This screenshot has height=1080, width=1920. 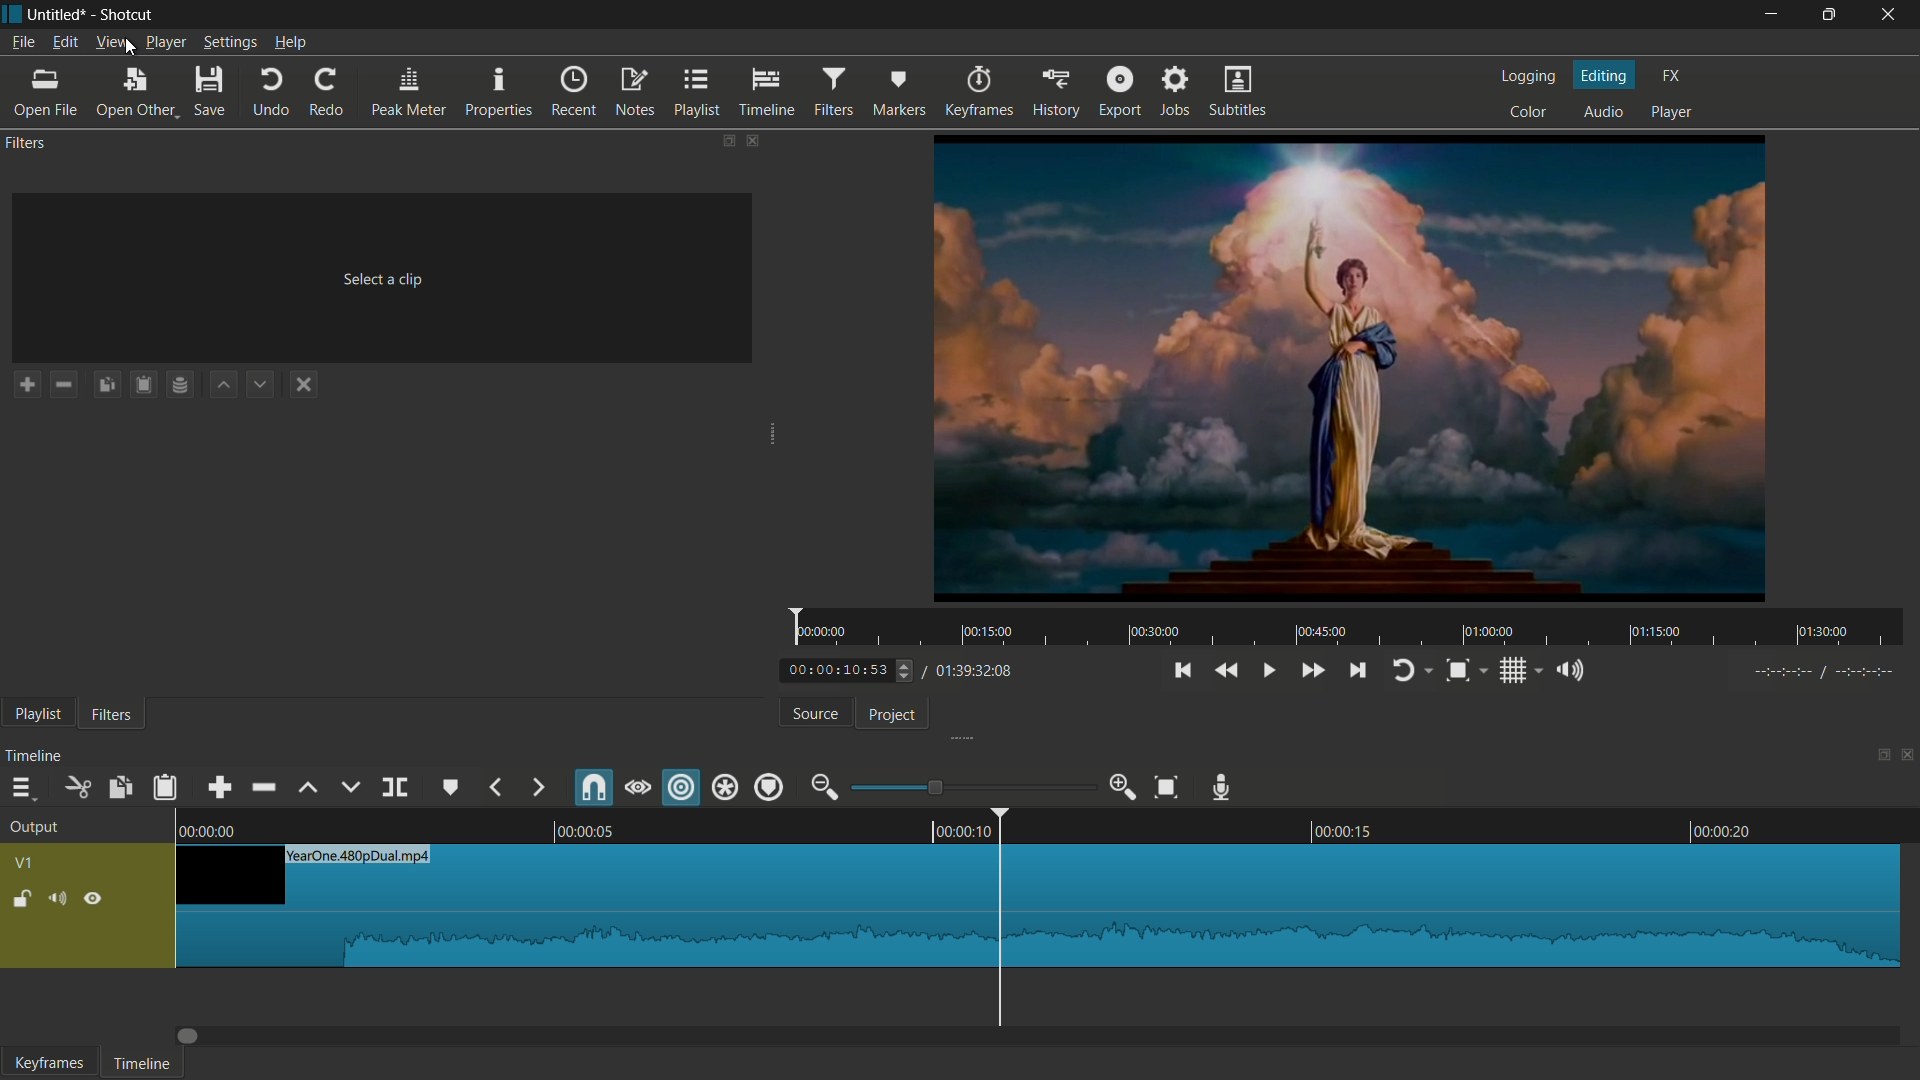 What do you see at coordinates (1058, 92) in the screenshot?
I see `history` at bounding box center [1058, 92].